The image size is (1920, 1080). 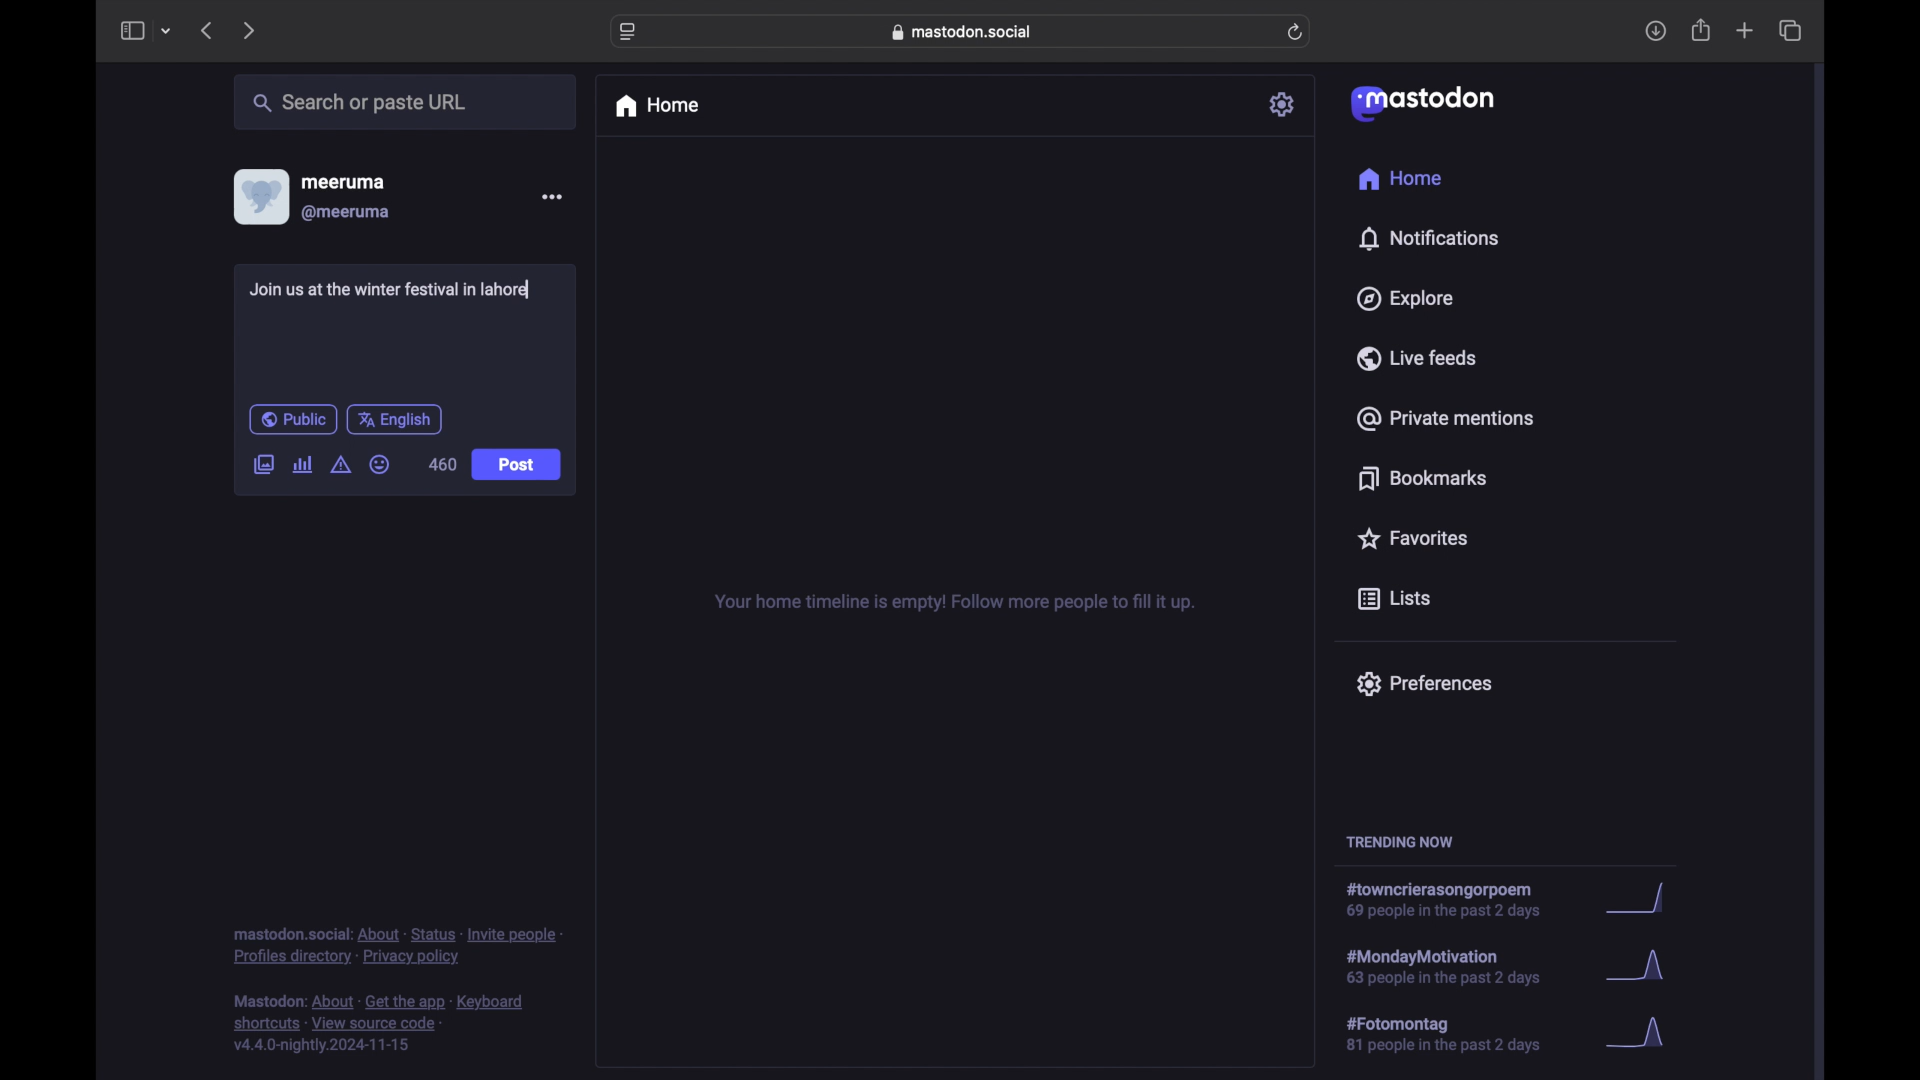 What do you see at coordinates (1411, 538) in the screenshot?
I see `favorites` at bounding box center [1411, 538].